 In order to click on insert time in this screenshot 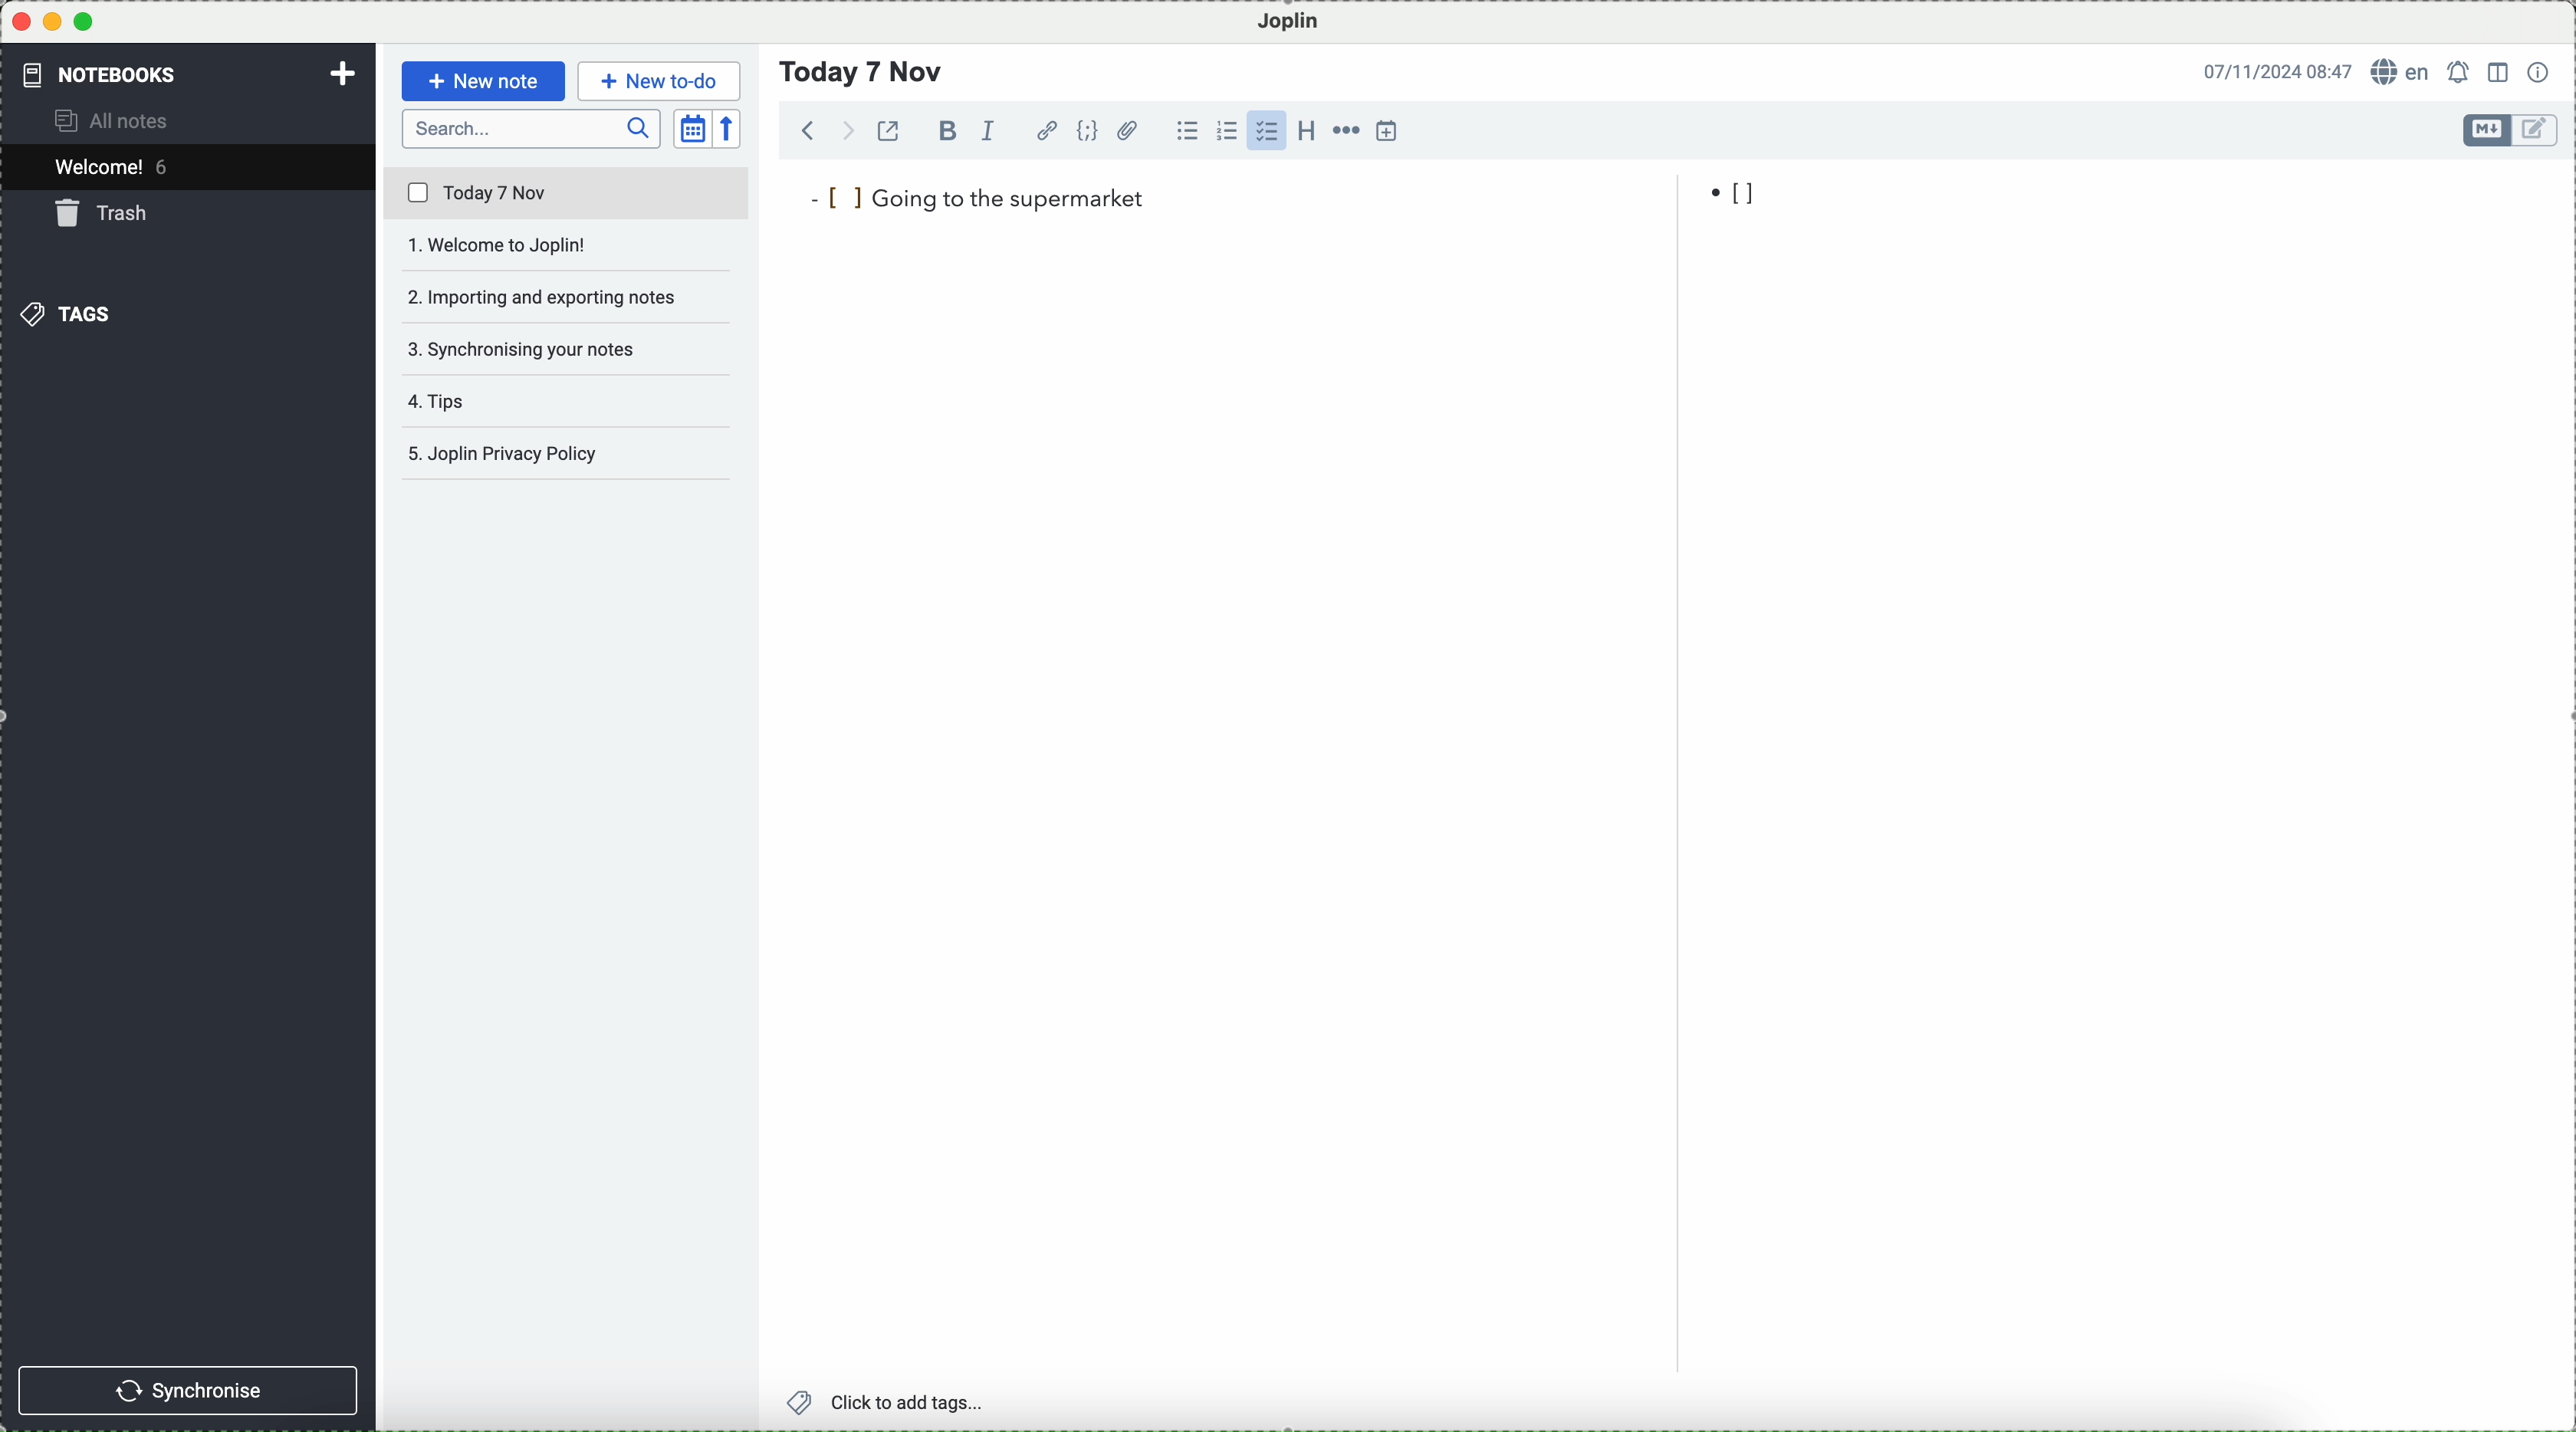, I will do `click(1388, 130)`.